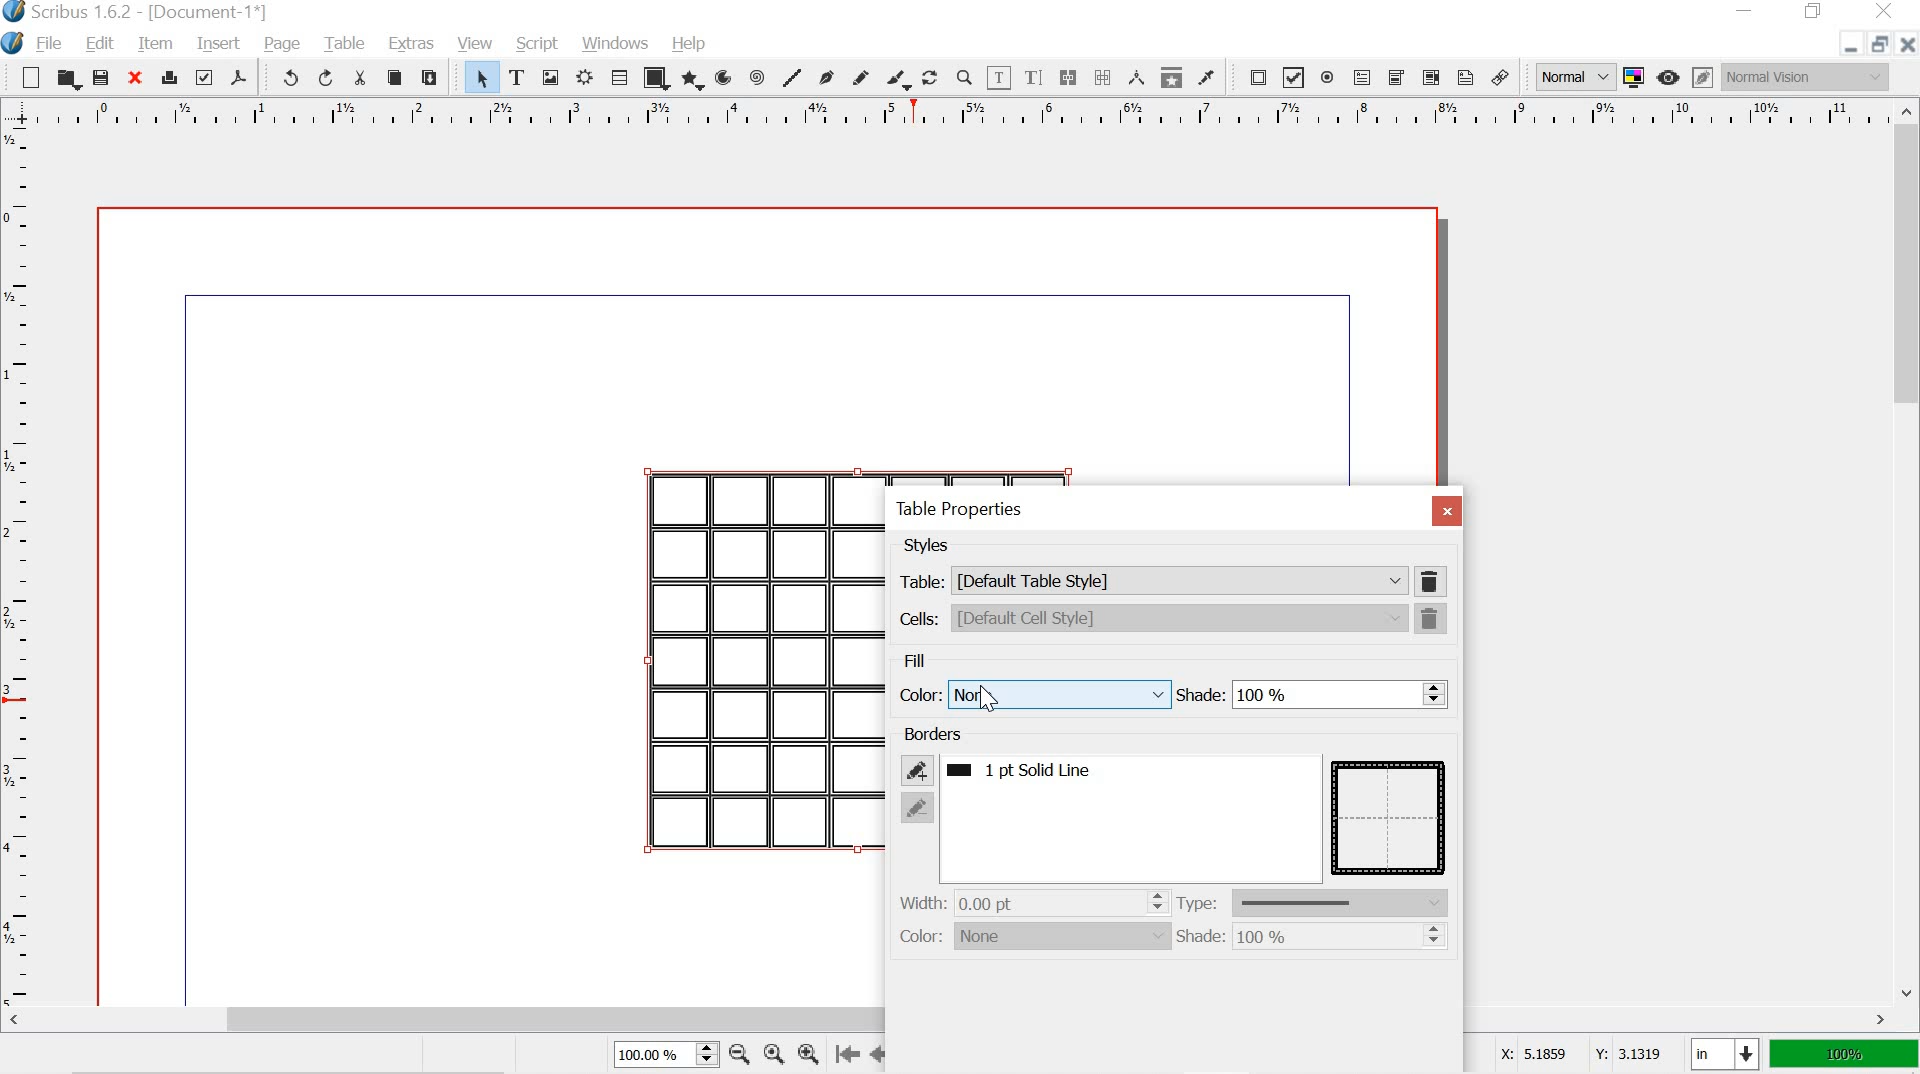 The width and height of the screenshot is (1920, 1074). Describe the element at coordinates (203, 77) in the screenshot. I see `preflight verifier` at that location.